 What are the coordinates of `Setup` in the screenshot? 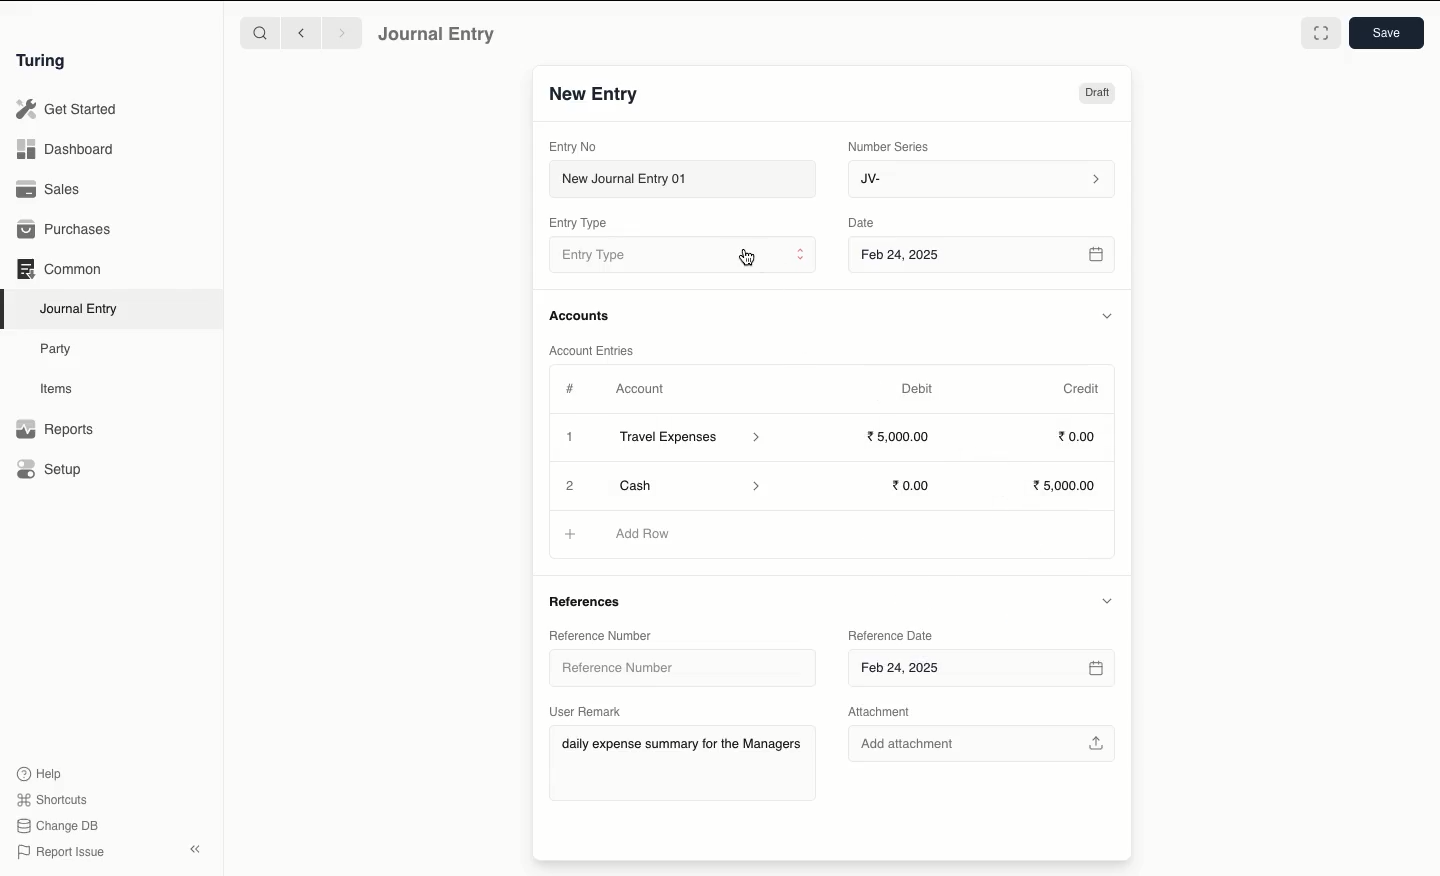 It's located at (50, 468).